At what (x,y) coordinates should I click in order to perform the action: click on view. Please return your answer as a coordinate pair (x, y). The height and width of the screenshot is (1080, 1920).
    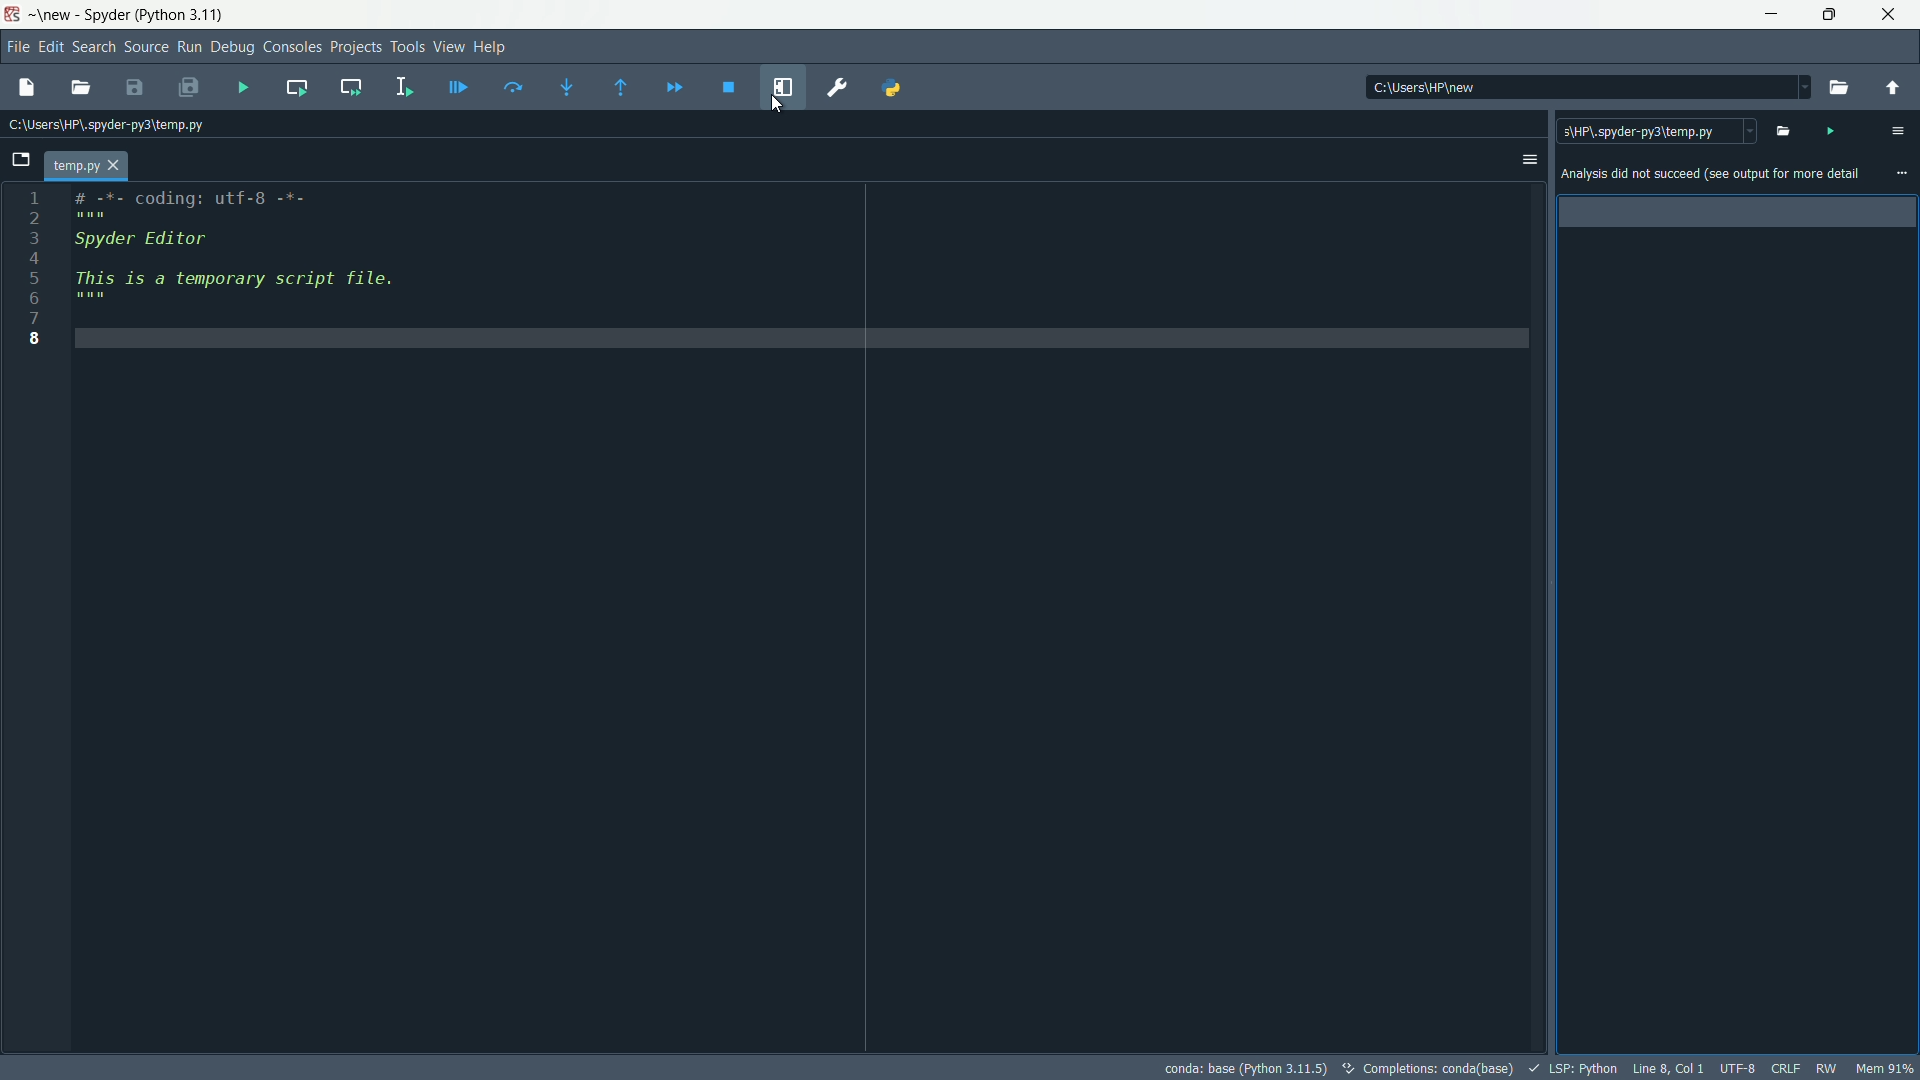
    Looking at the image, I should click on (55, 15).